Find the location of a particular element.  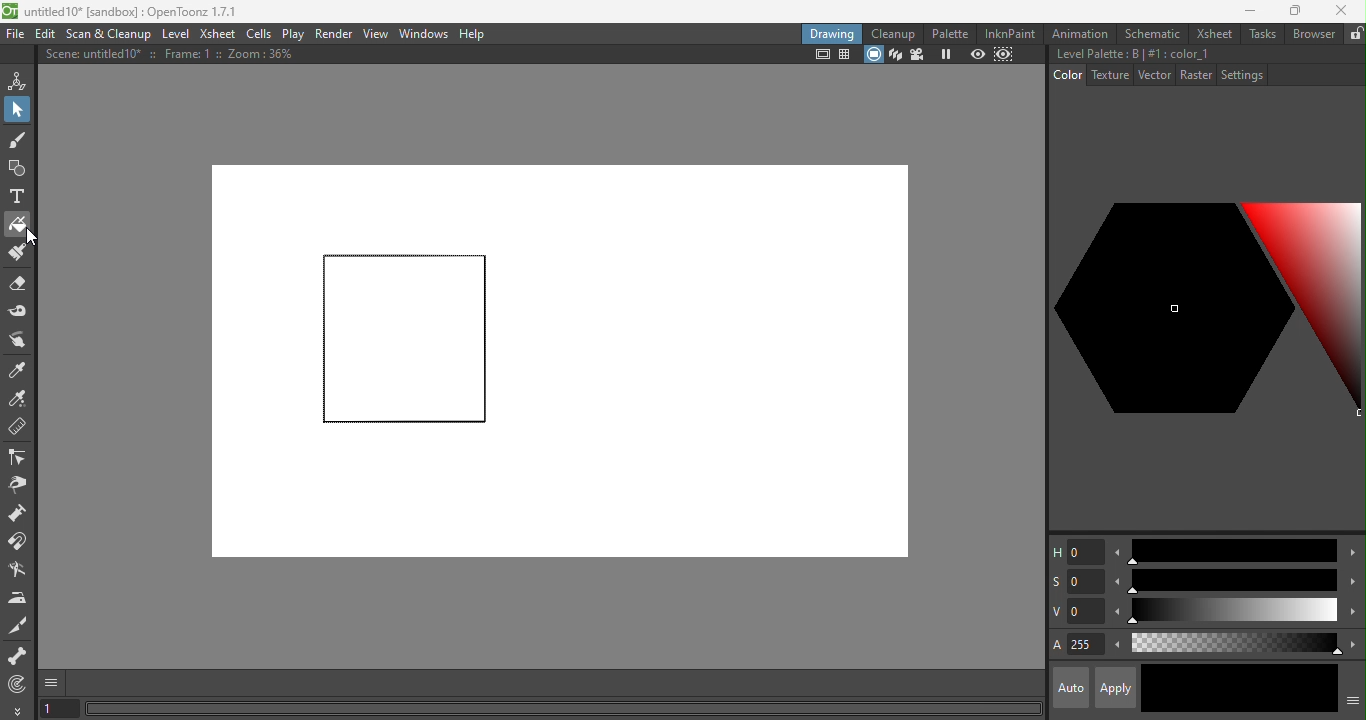

Close is located at coordinates (1342, 10).